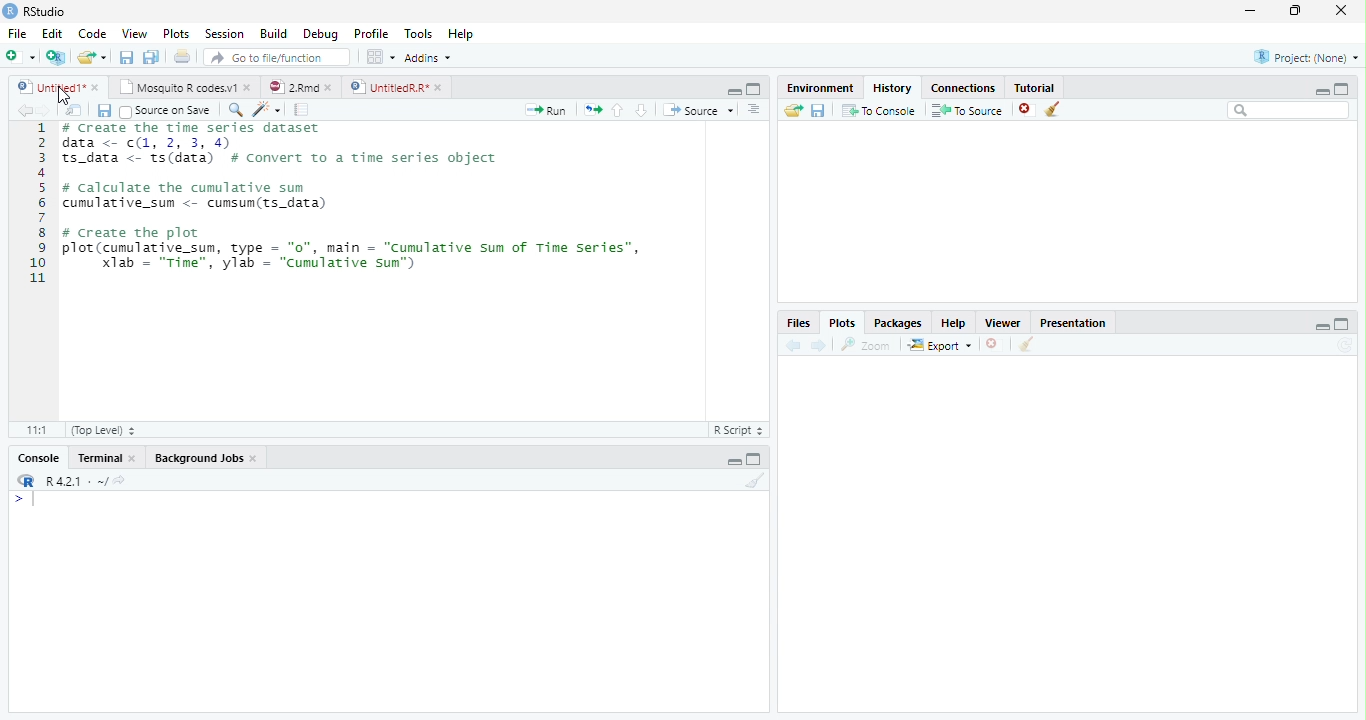 This screenshot has width=1366, height=720. I want to click on R script, so click(741, 430).